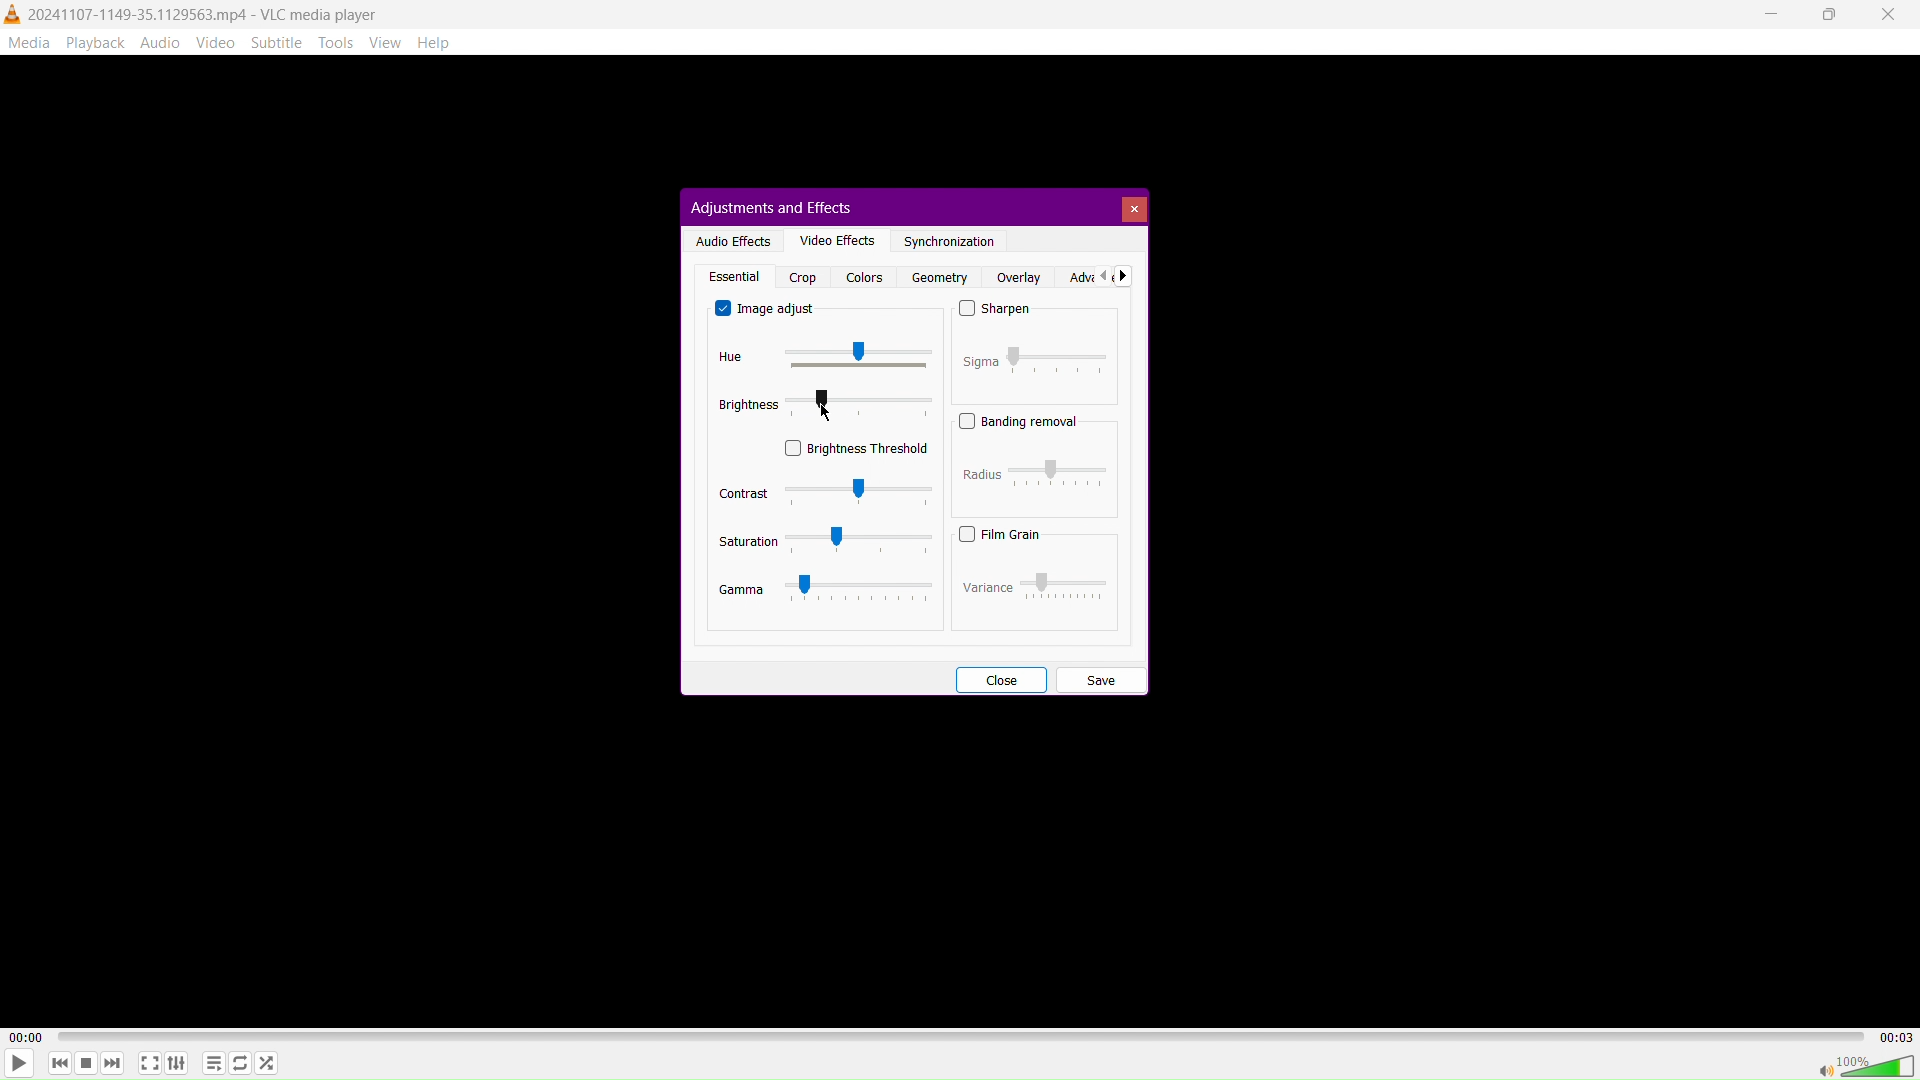  What do you see at coordinates (996, 311) in the screenshot?
I see `Sharpen` at bounding box center [996, 311].